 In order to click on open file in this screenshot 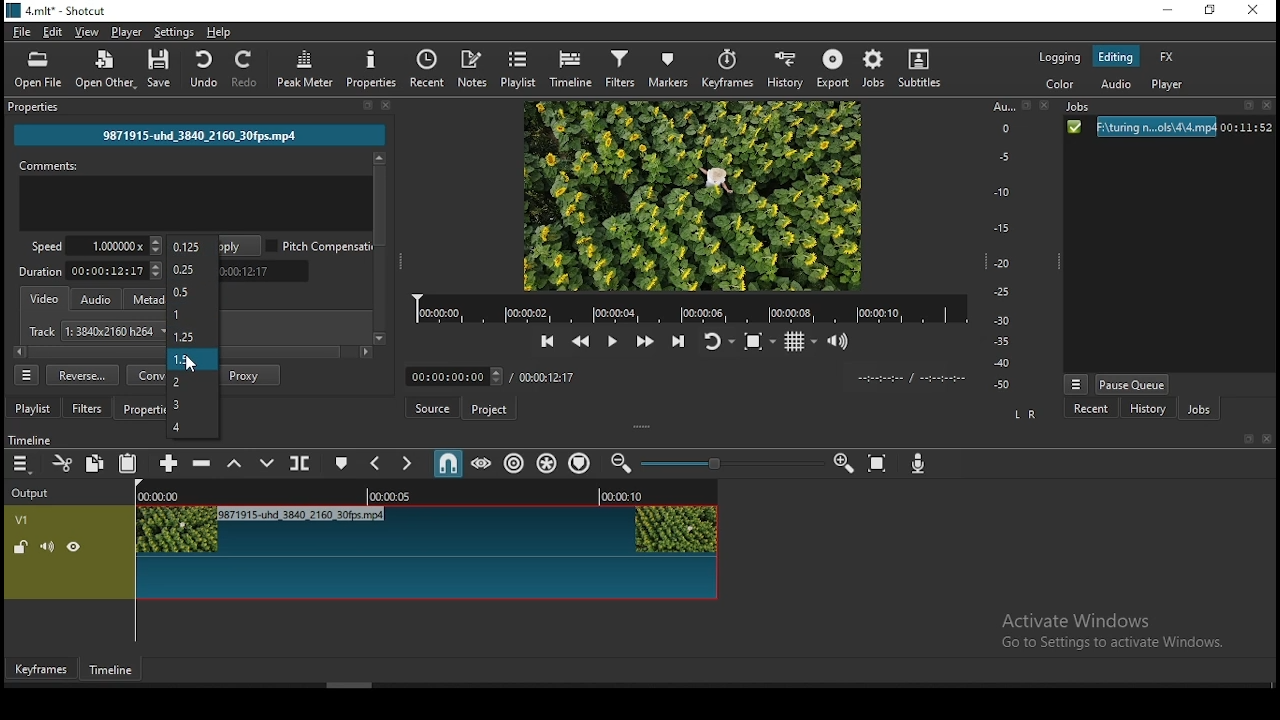, I will do `click(39, 70)`.